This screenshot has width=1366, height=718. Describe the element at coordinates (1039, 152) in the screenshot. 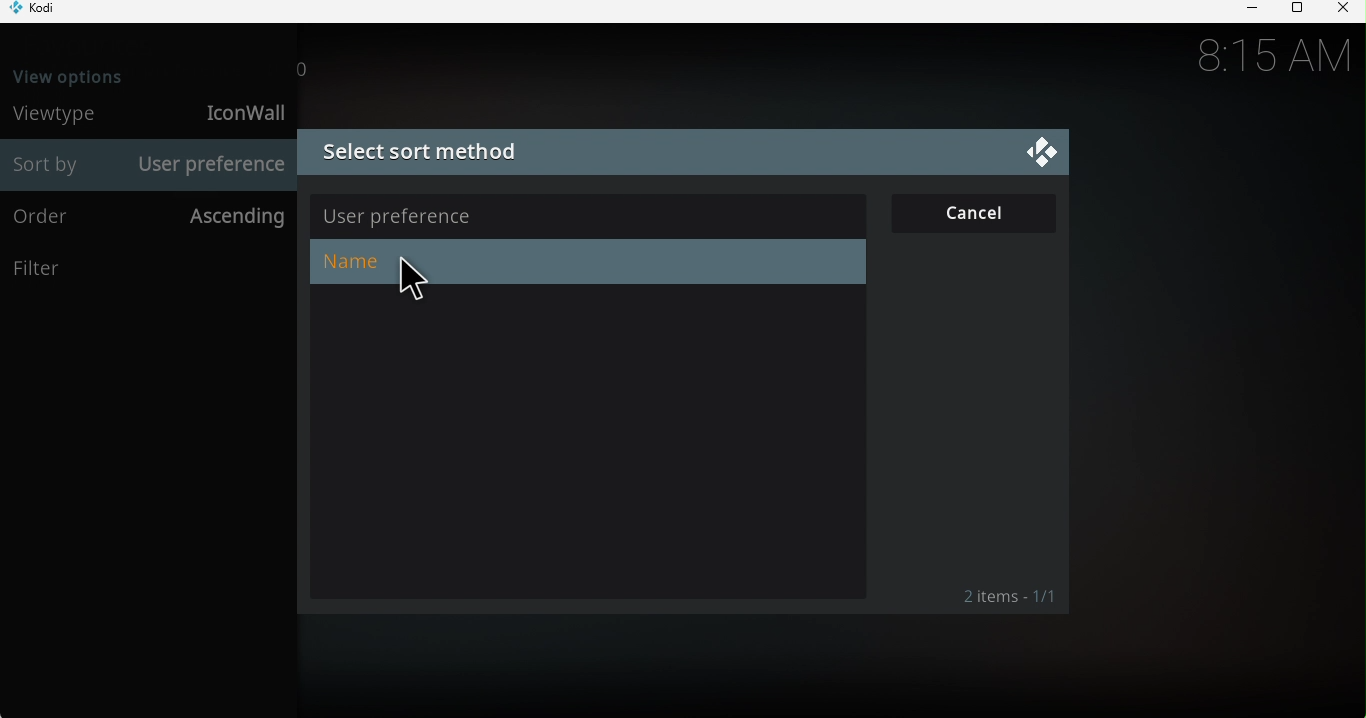

I see `Close` at that location.